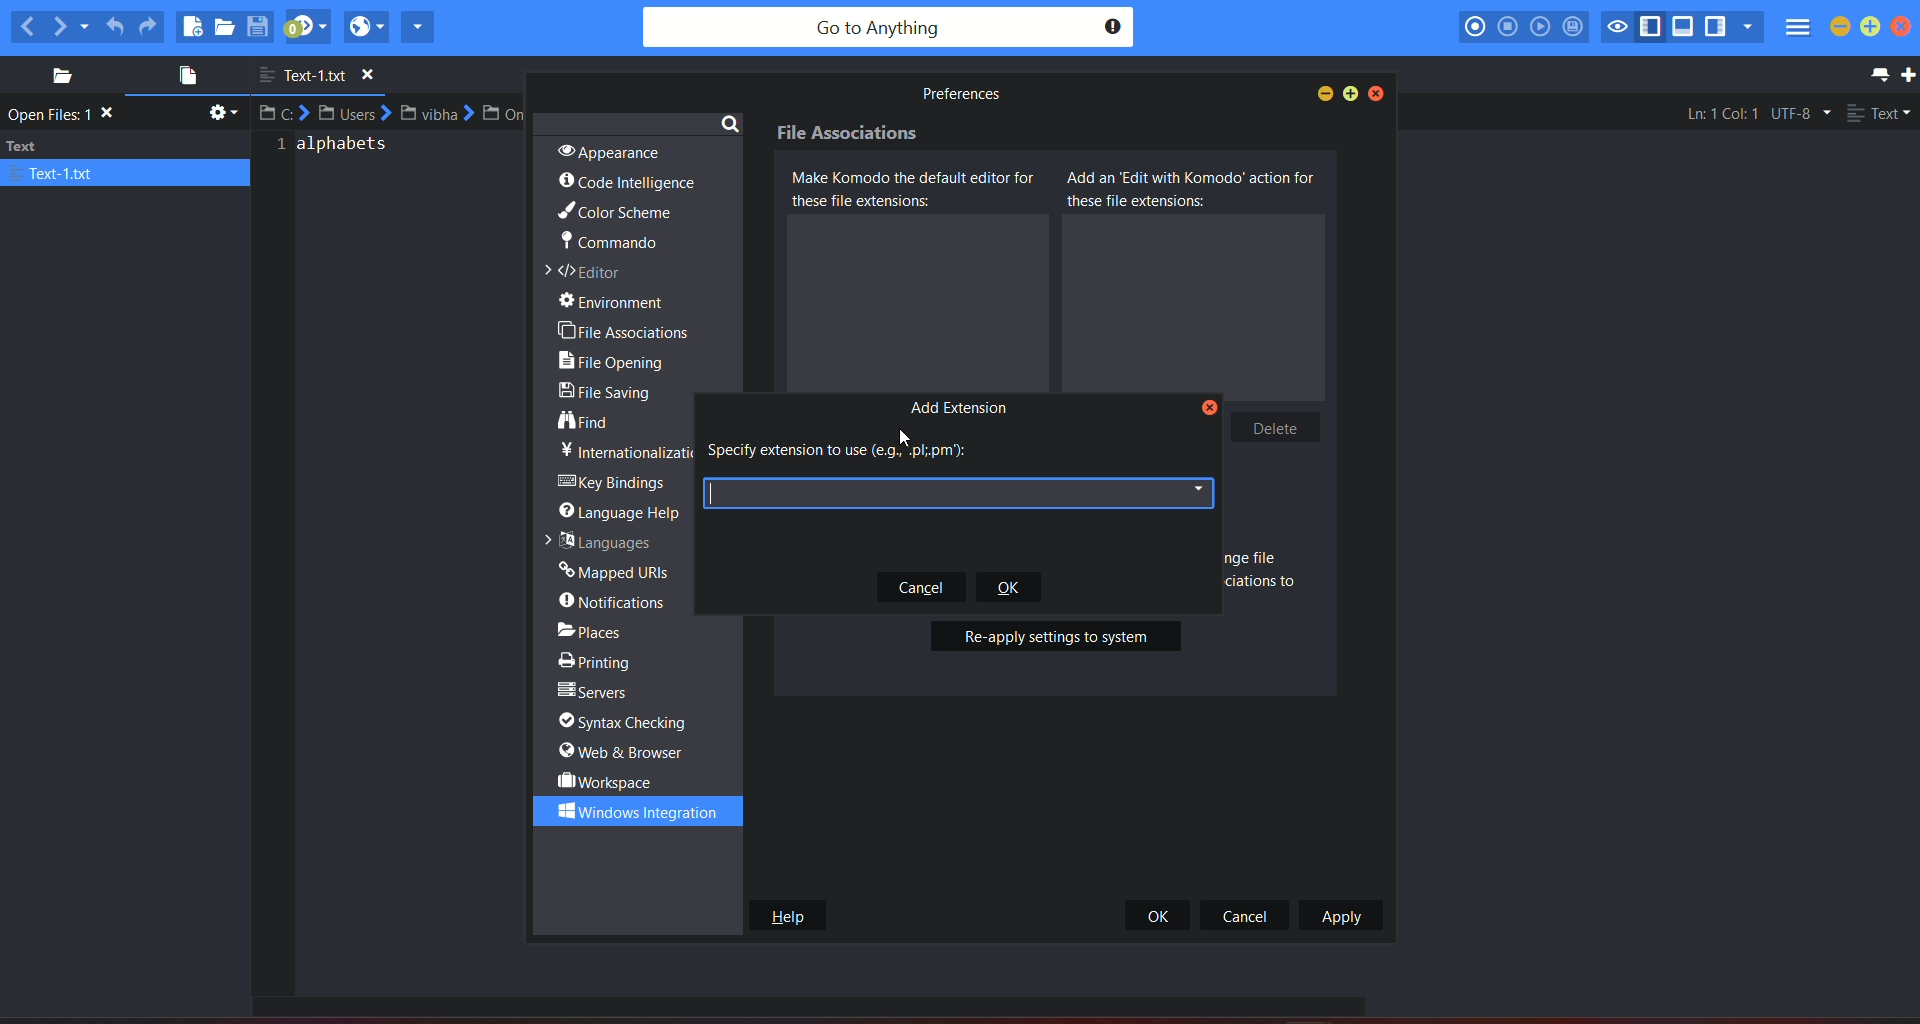 This screenshot has height=1024, width=1920. Describe the element at coordinates (1716, 113) in the screenshot. I see `Ln:1 Col:1` at that location.